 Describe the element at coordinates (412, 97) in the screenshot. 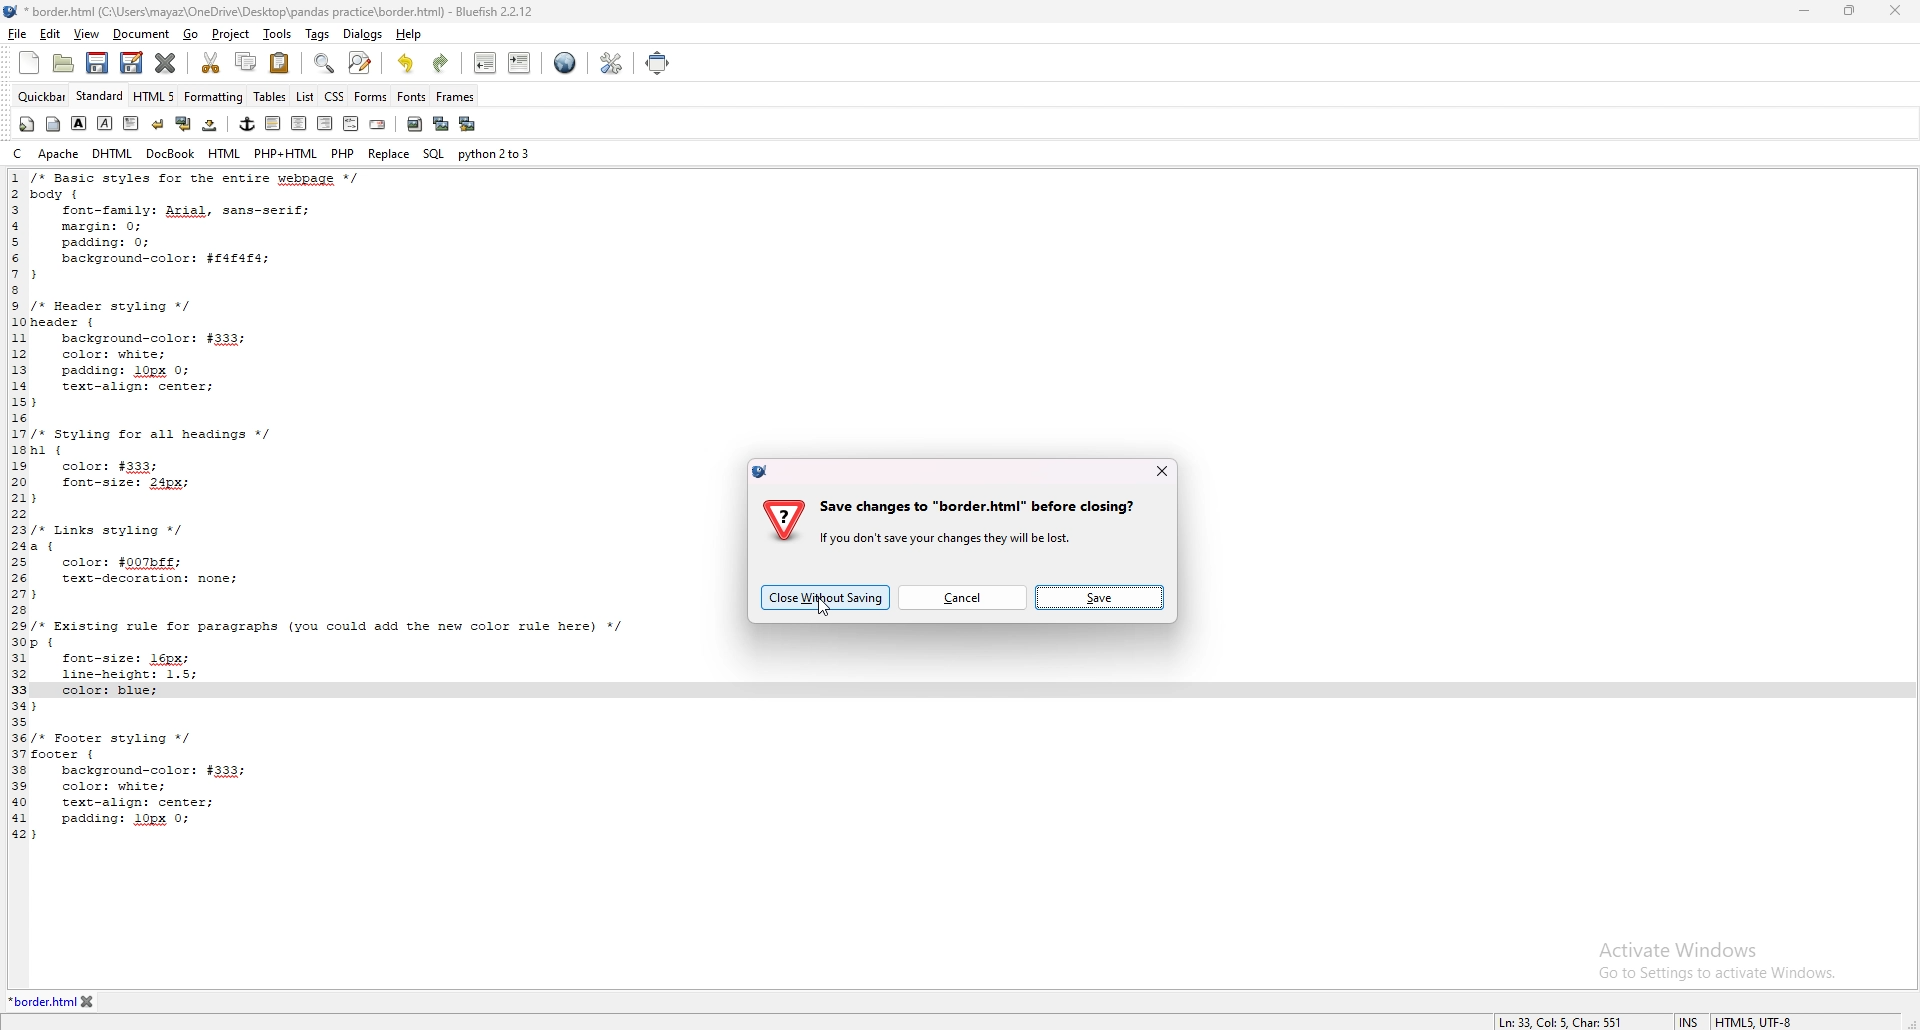

I see `fonts` at that location.